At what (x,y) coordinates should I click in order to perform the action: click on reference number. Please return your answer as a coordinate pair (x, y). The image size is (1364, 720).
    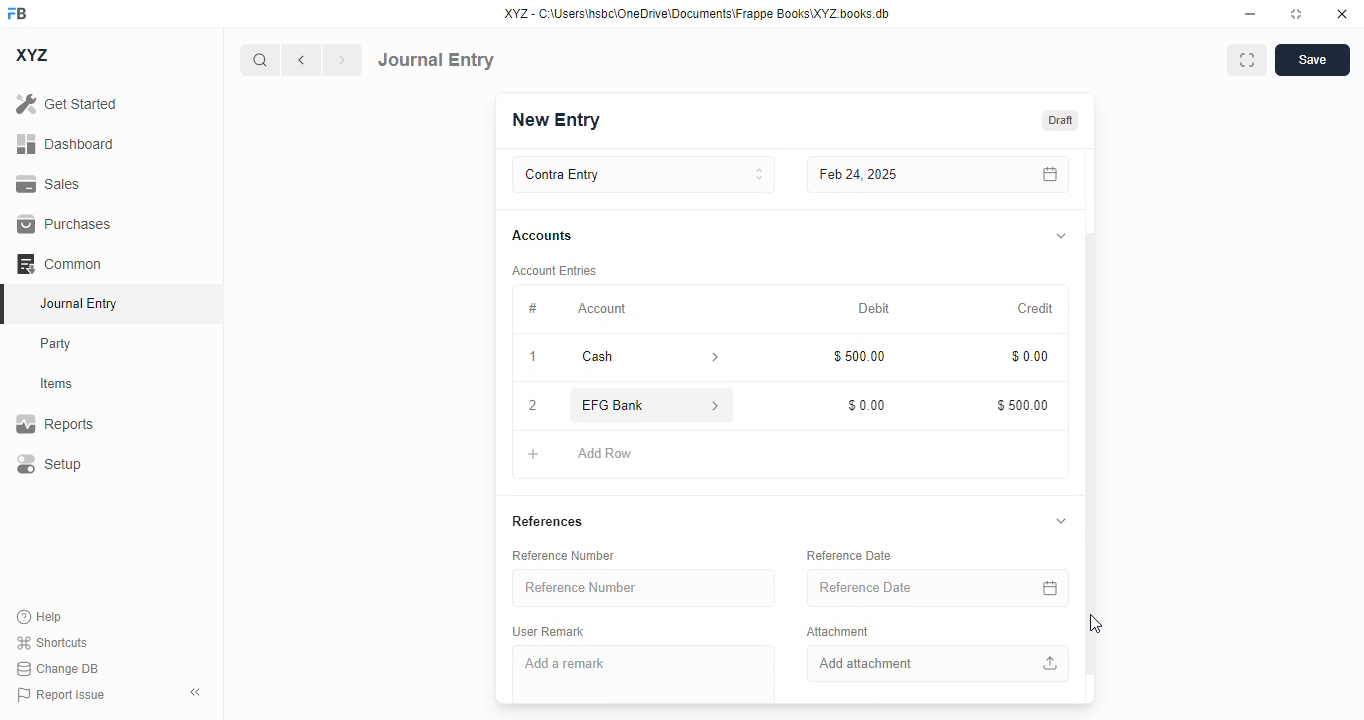
    Looking at the image, I should click on (564, 556).